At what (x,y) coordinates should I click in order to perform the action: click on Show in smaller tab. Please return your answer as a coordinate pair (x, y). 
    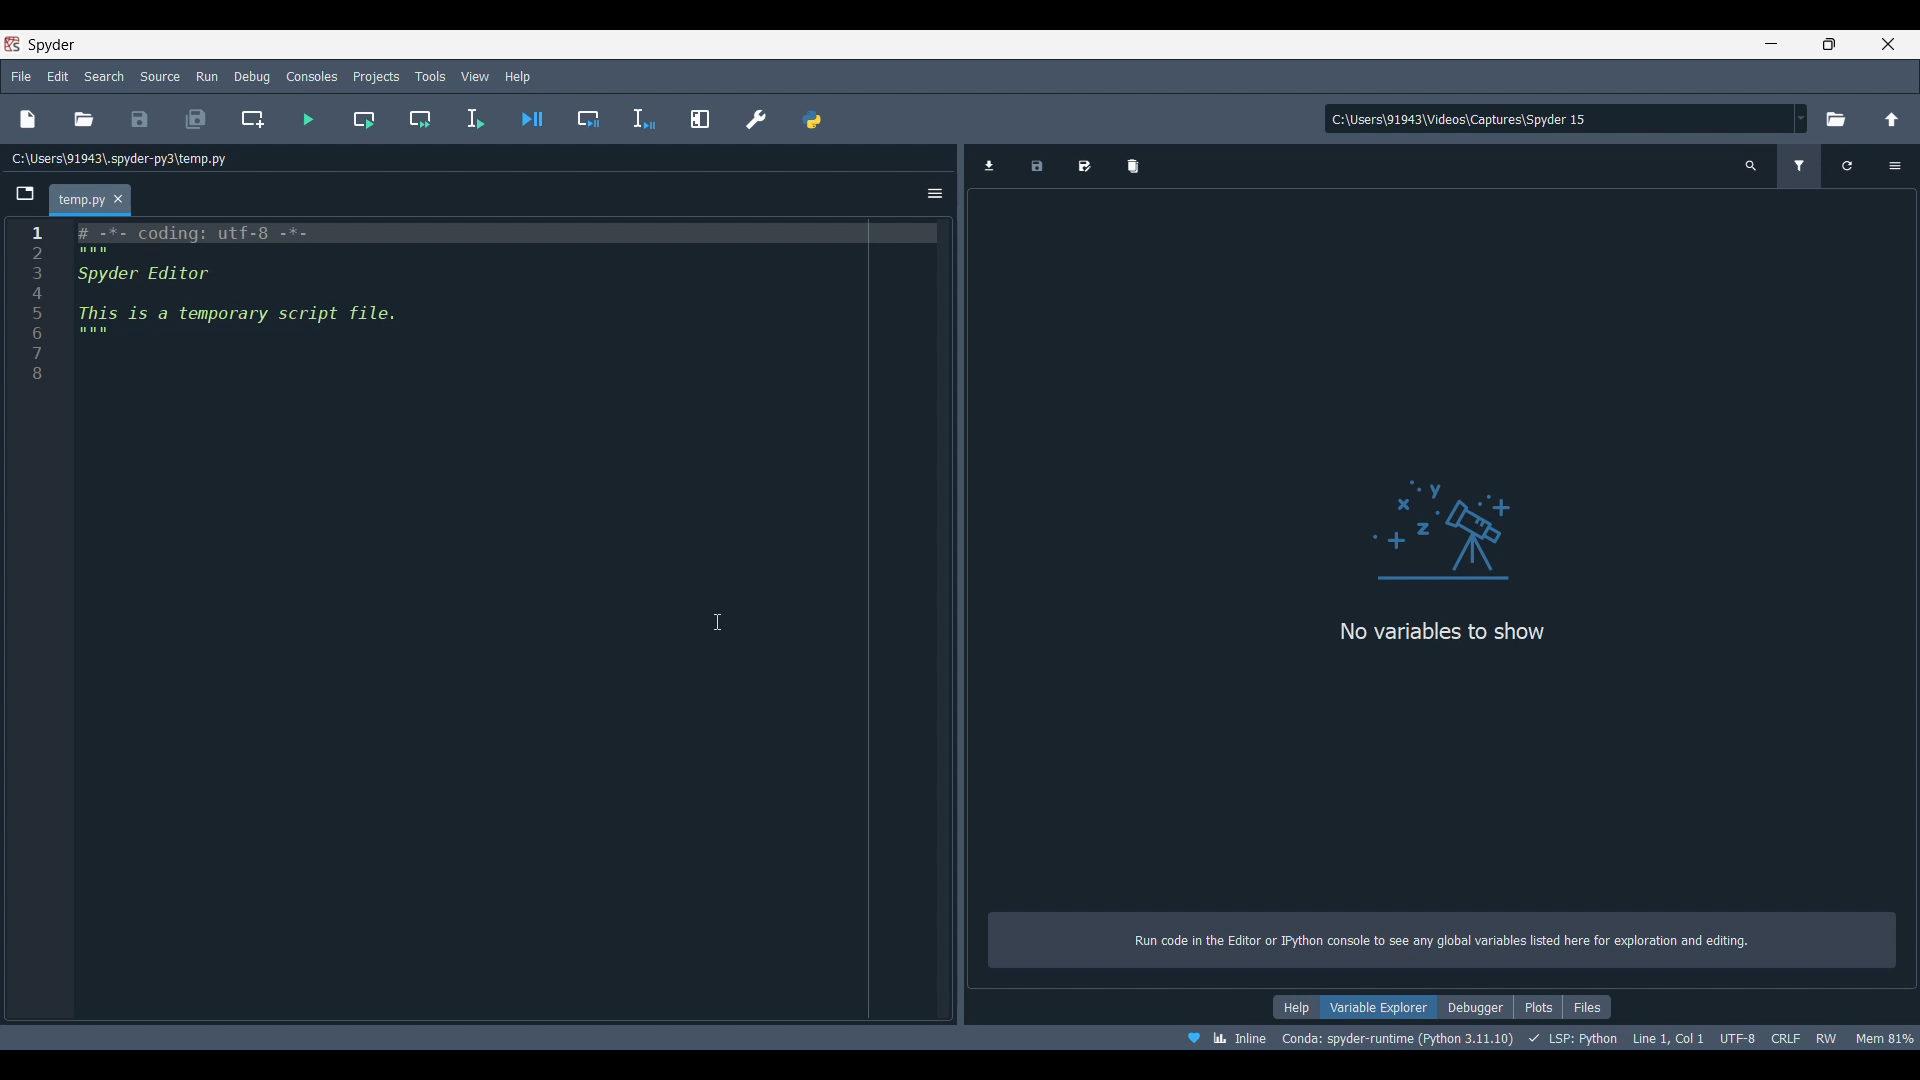
    Looking at the image, I should click on (1830, 44).